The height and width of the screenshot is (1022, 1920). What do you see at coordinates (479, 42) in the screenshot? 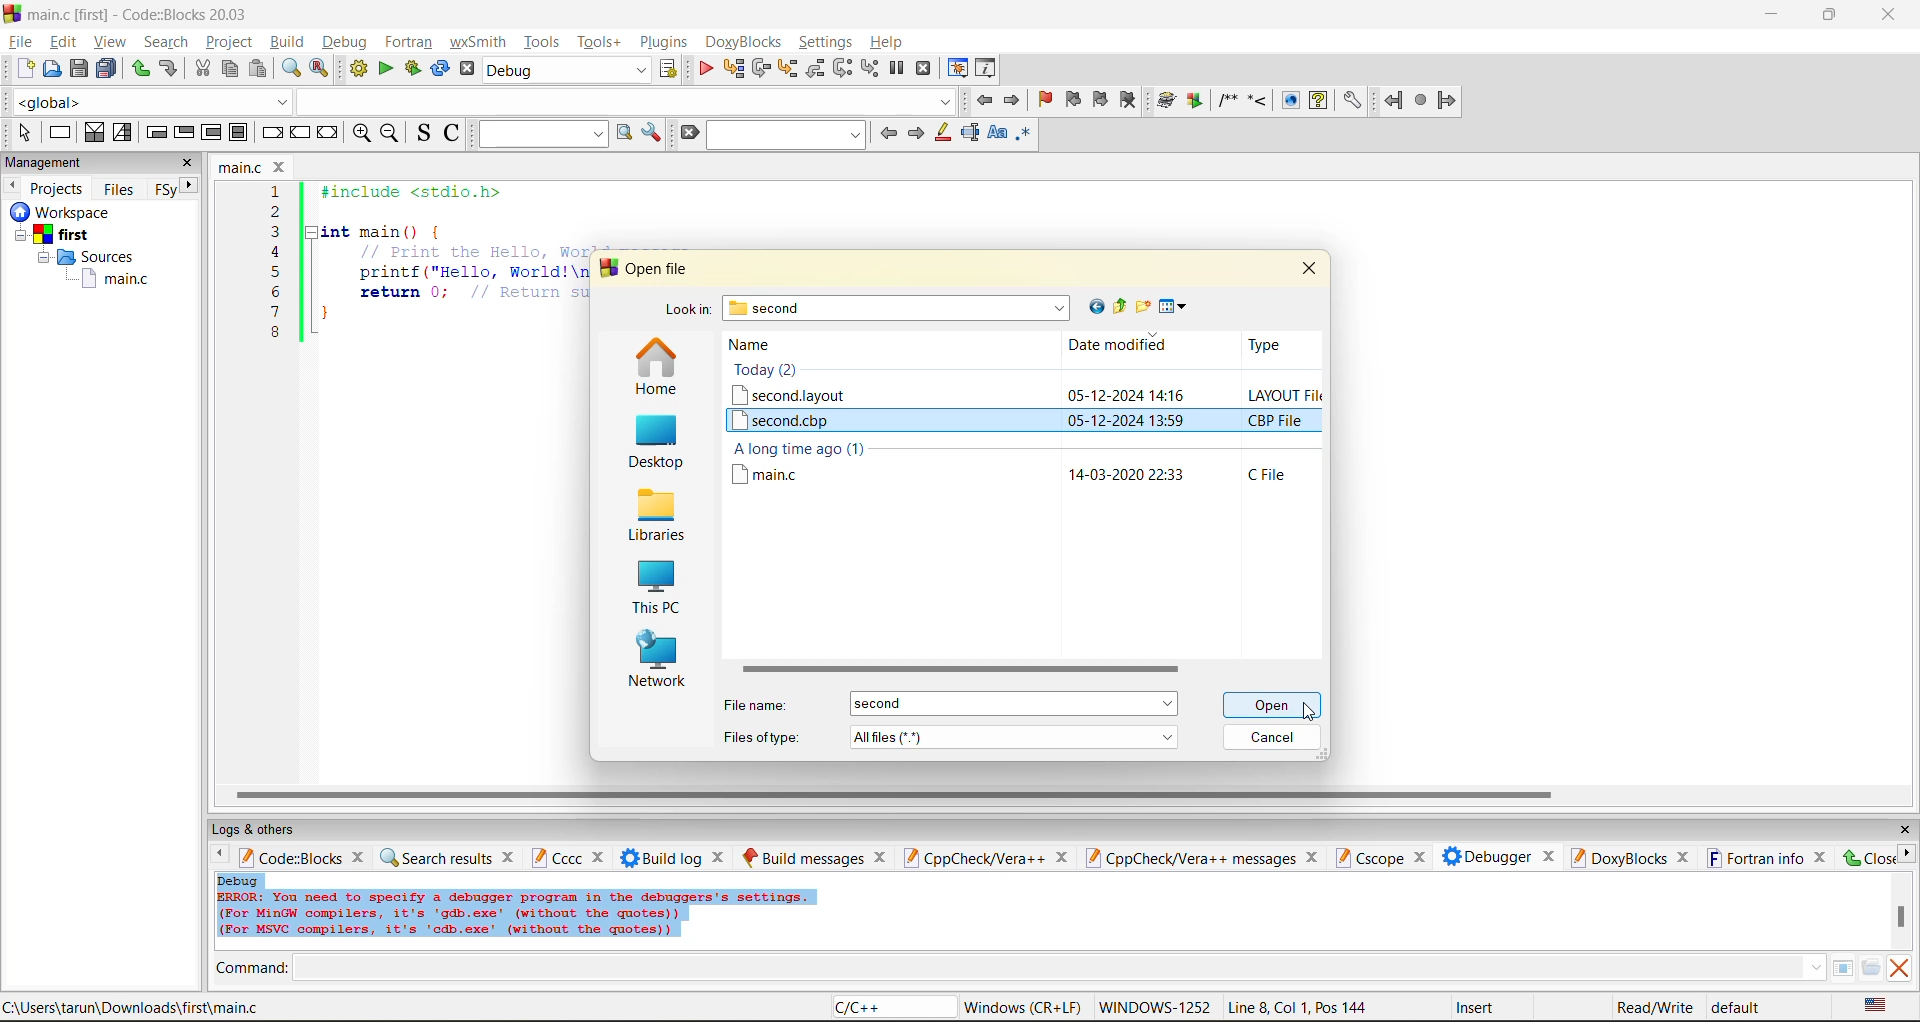
I see `wxsmith` at bounding box center [479, 42].